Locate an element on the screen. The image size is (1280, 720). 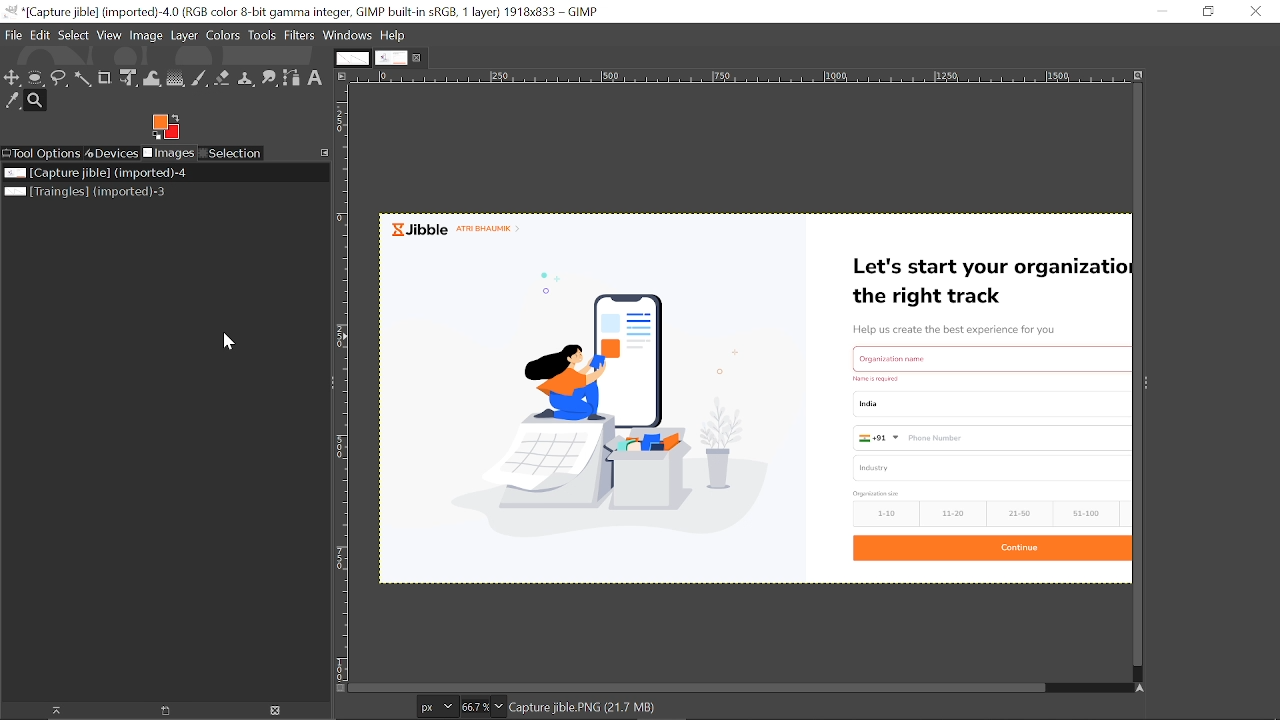
Clone tool is located at coordinates (245, 79).